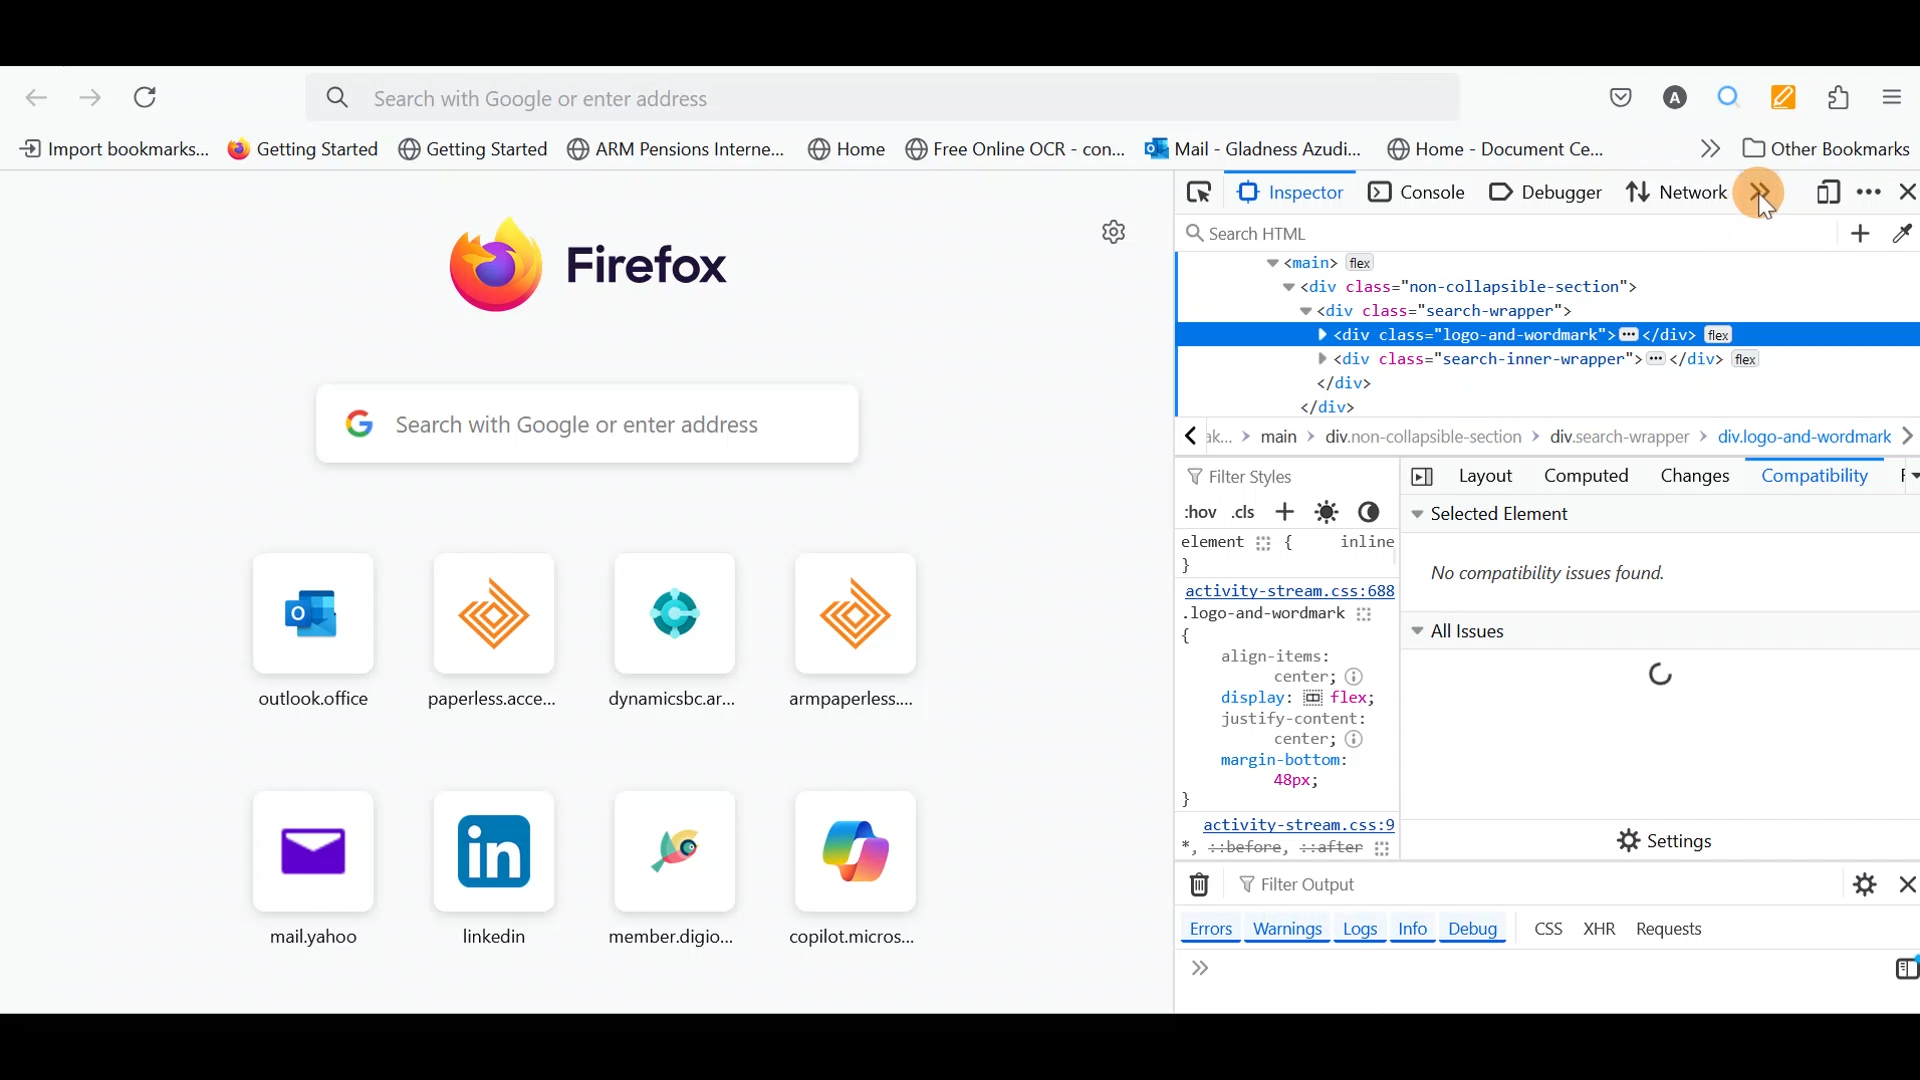 This screenshot has height=1080, width=1920. Describe the element at coordinates (1901, 883) in the screenshot. I see `Close split console ` at that location.